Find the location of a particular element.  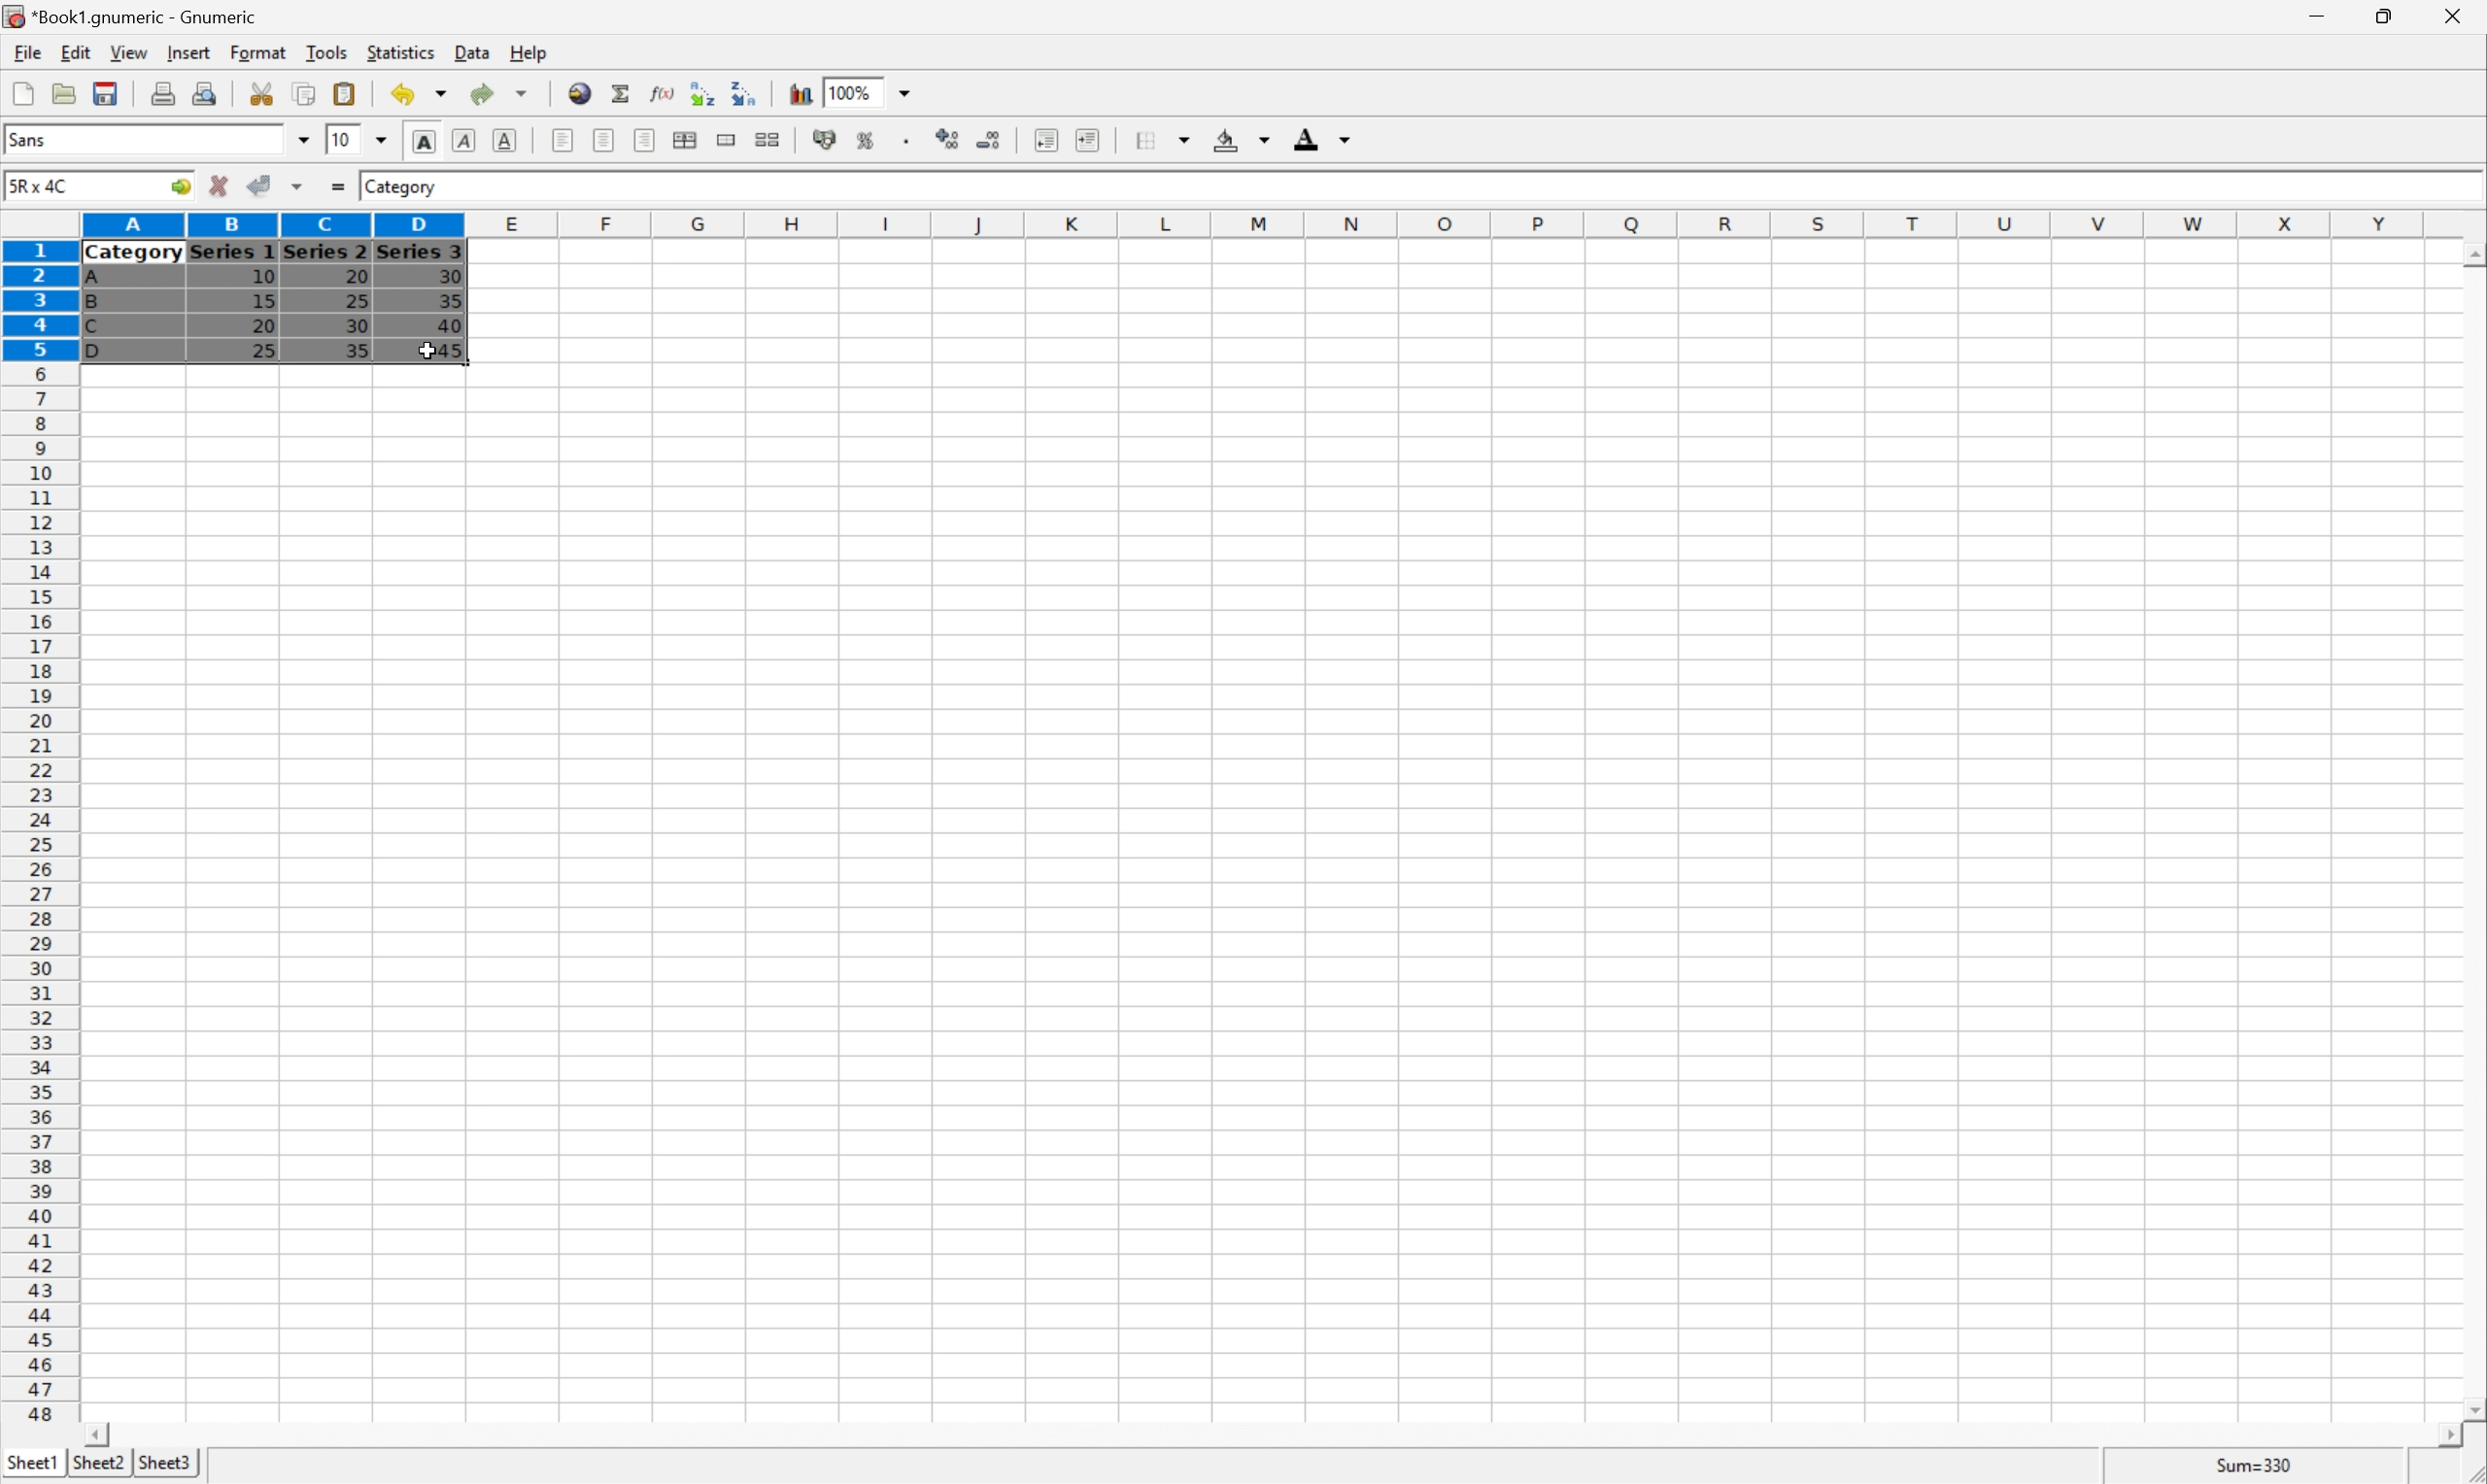

Enter formula is located at coordinates (341, 184).